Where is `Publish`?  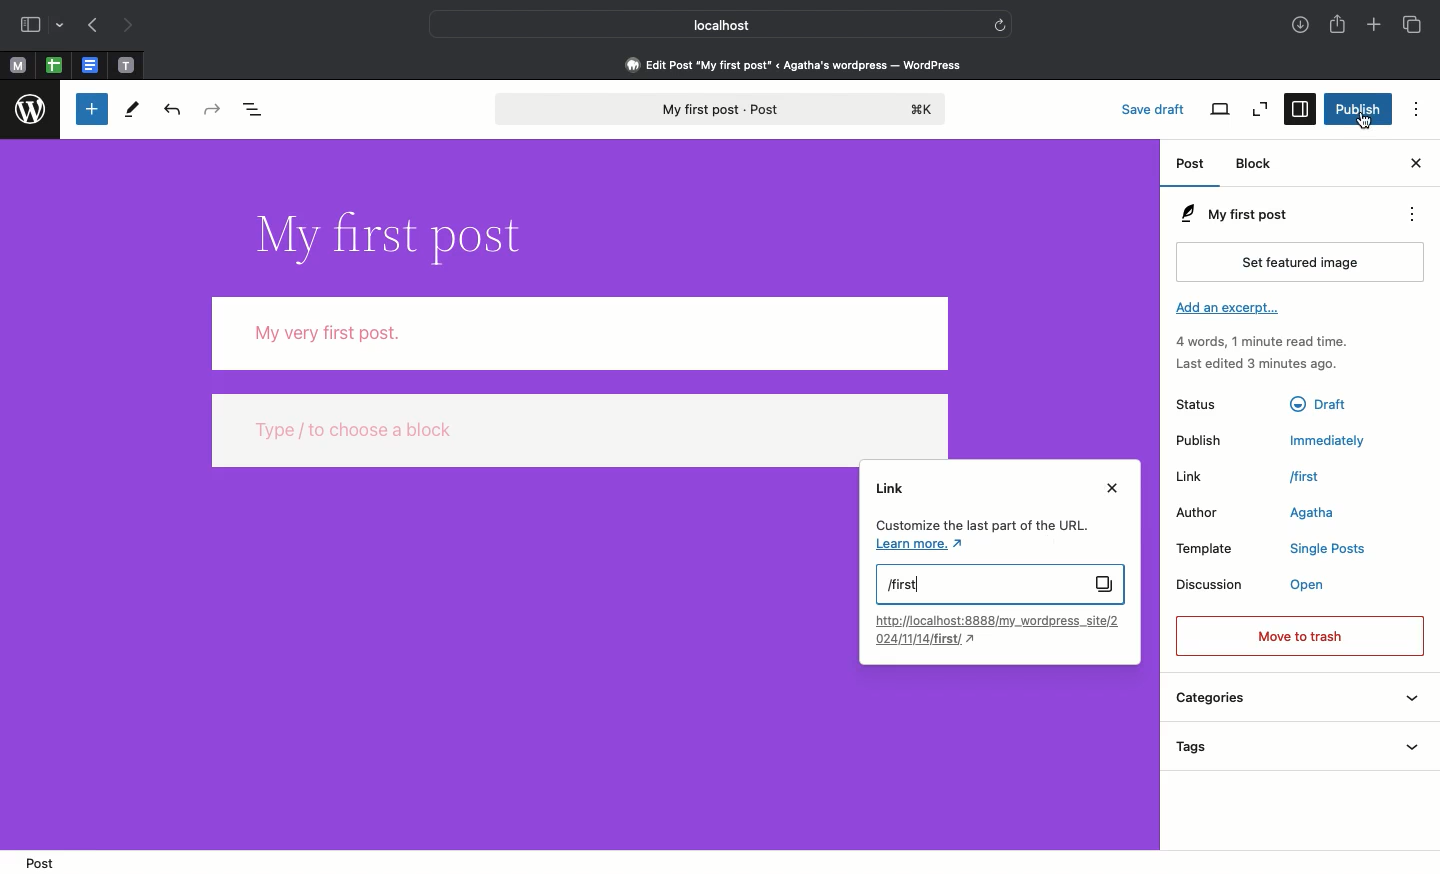 Publish is located at coordinates (1357, 108).